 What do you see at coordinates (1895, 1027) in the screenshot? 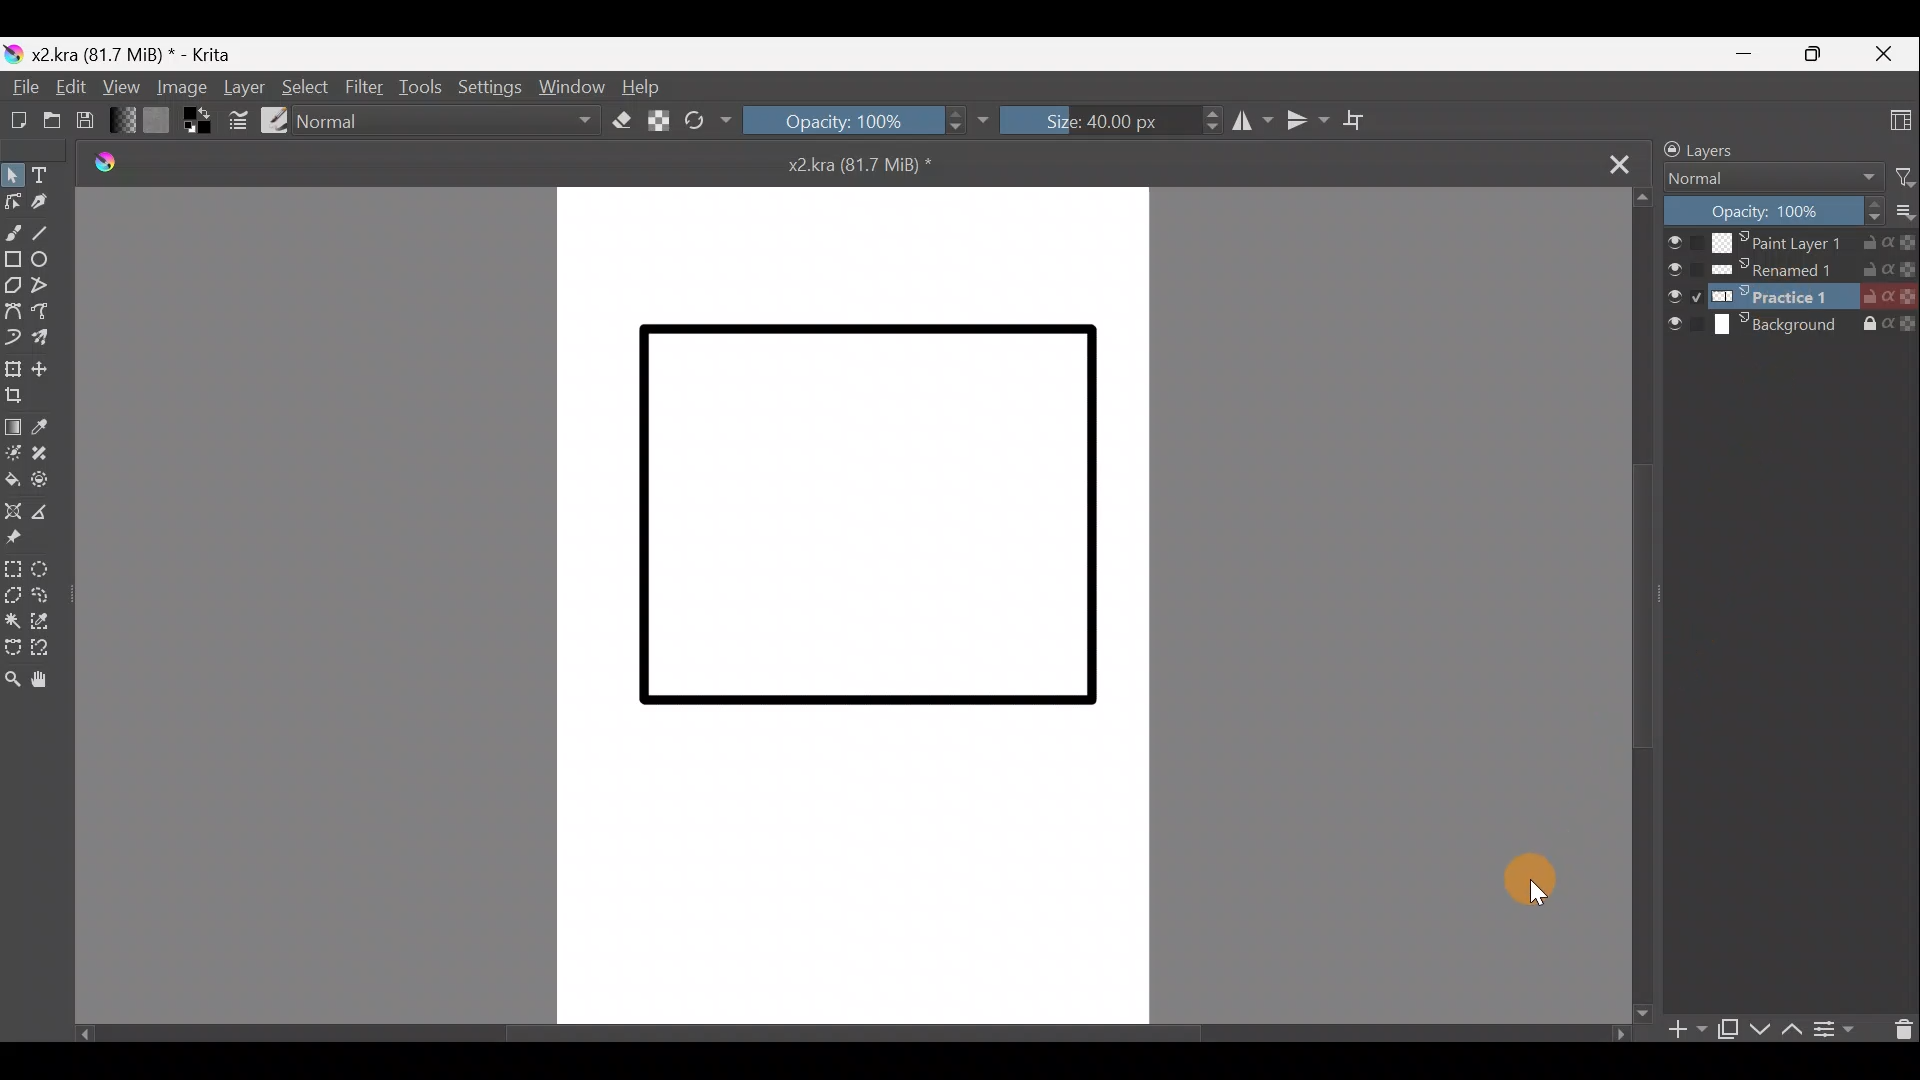
I see `Delete the layer/mask` at bounding box center [1895, 1027].